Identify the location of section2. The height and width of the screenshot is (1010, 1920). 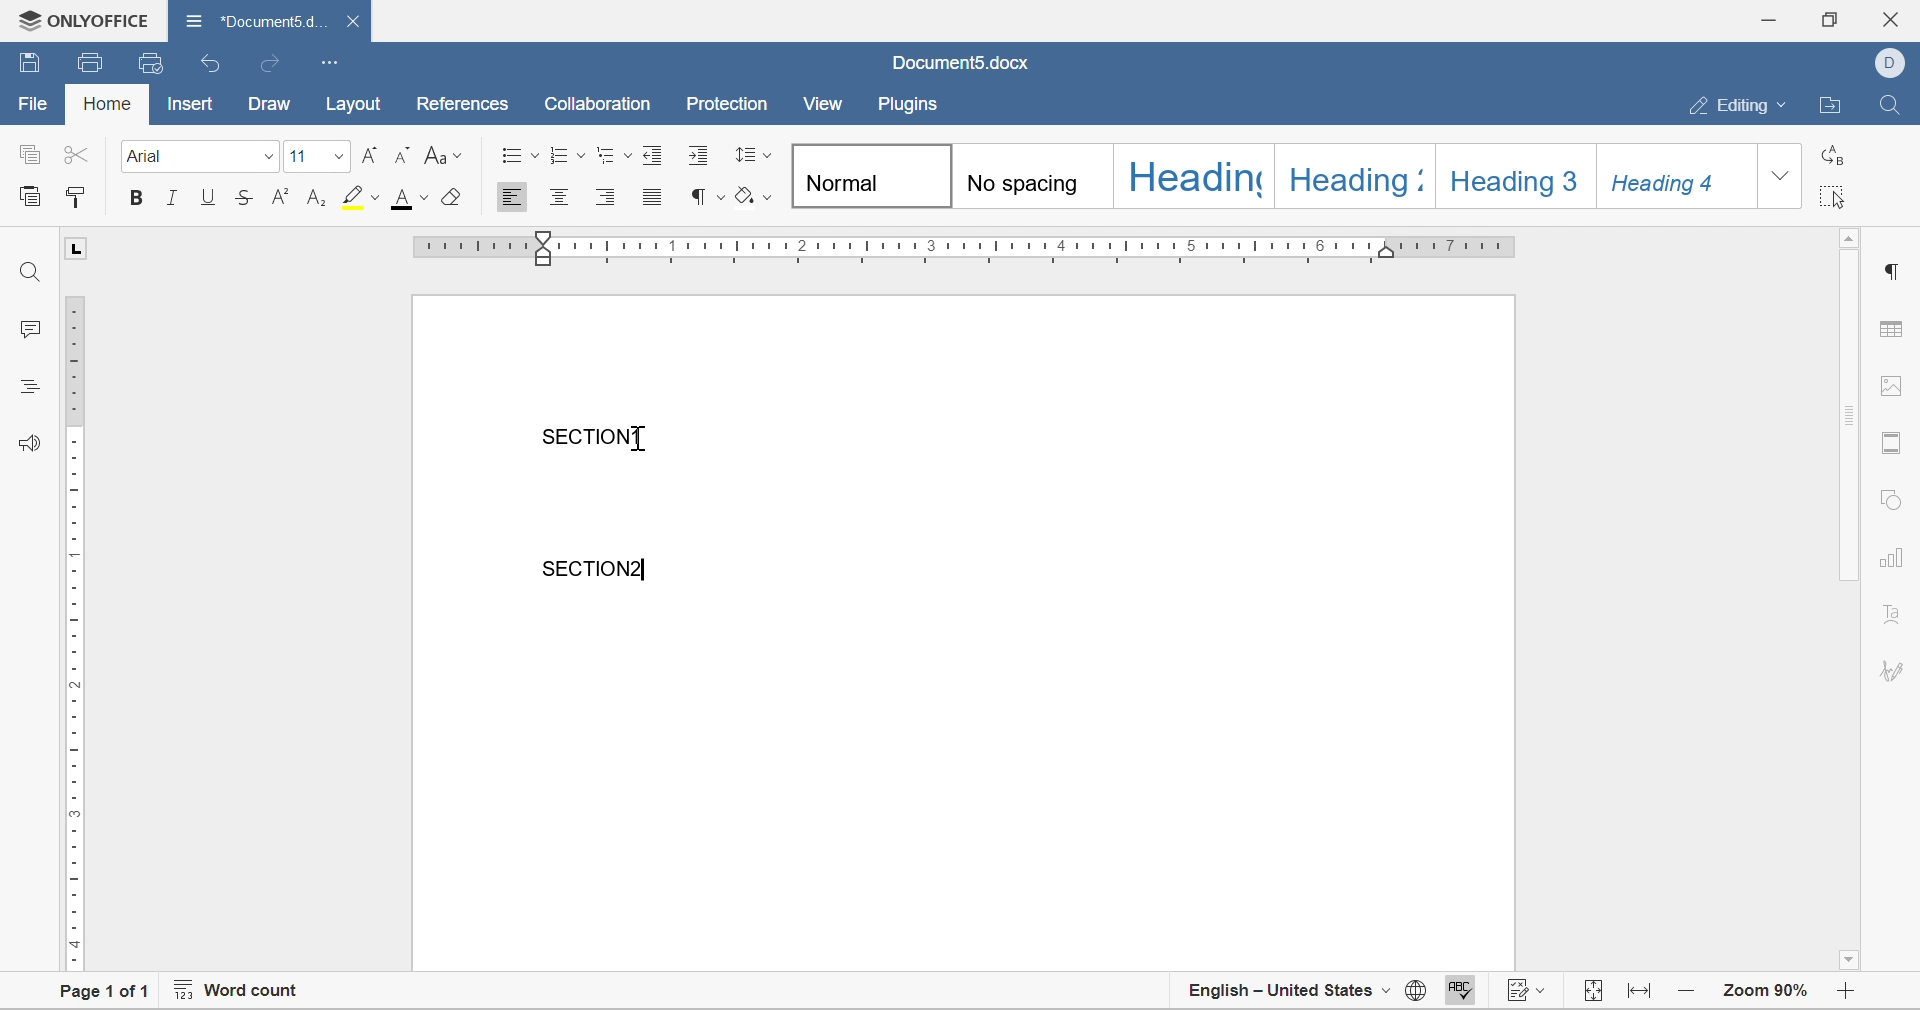
(597, 568).